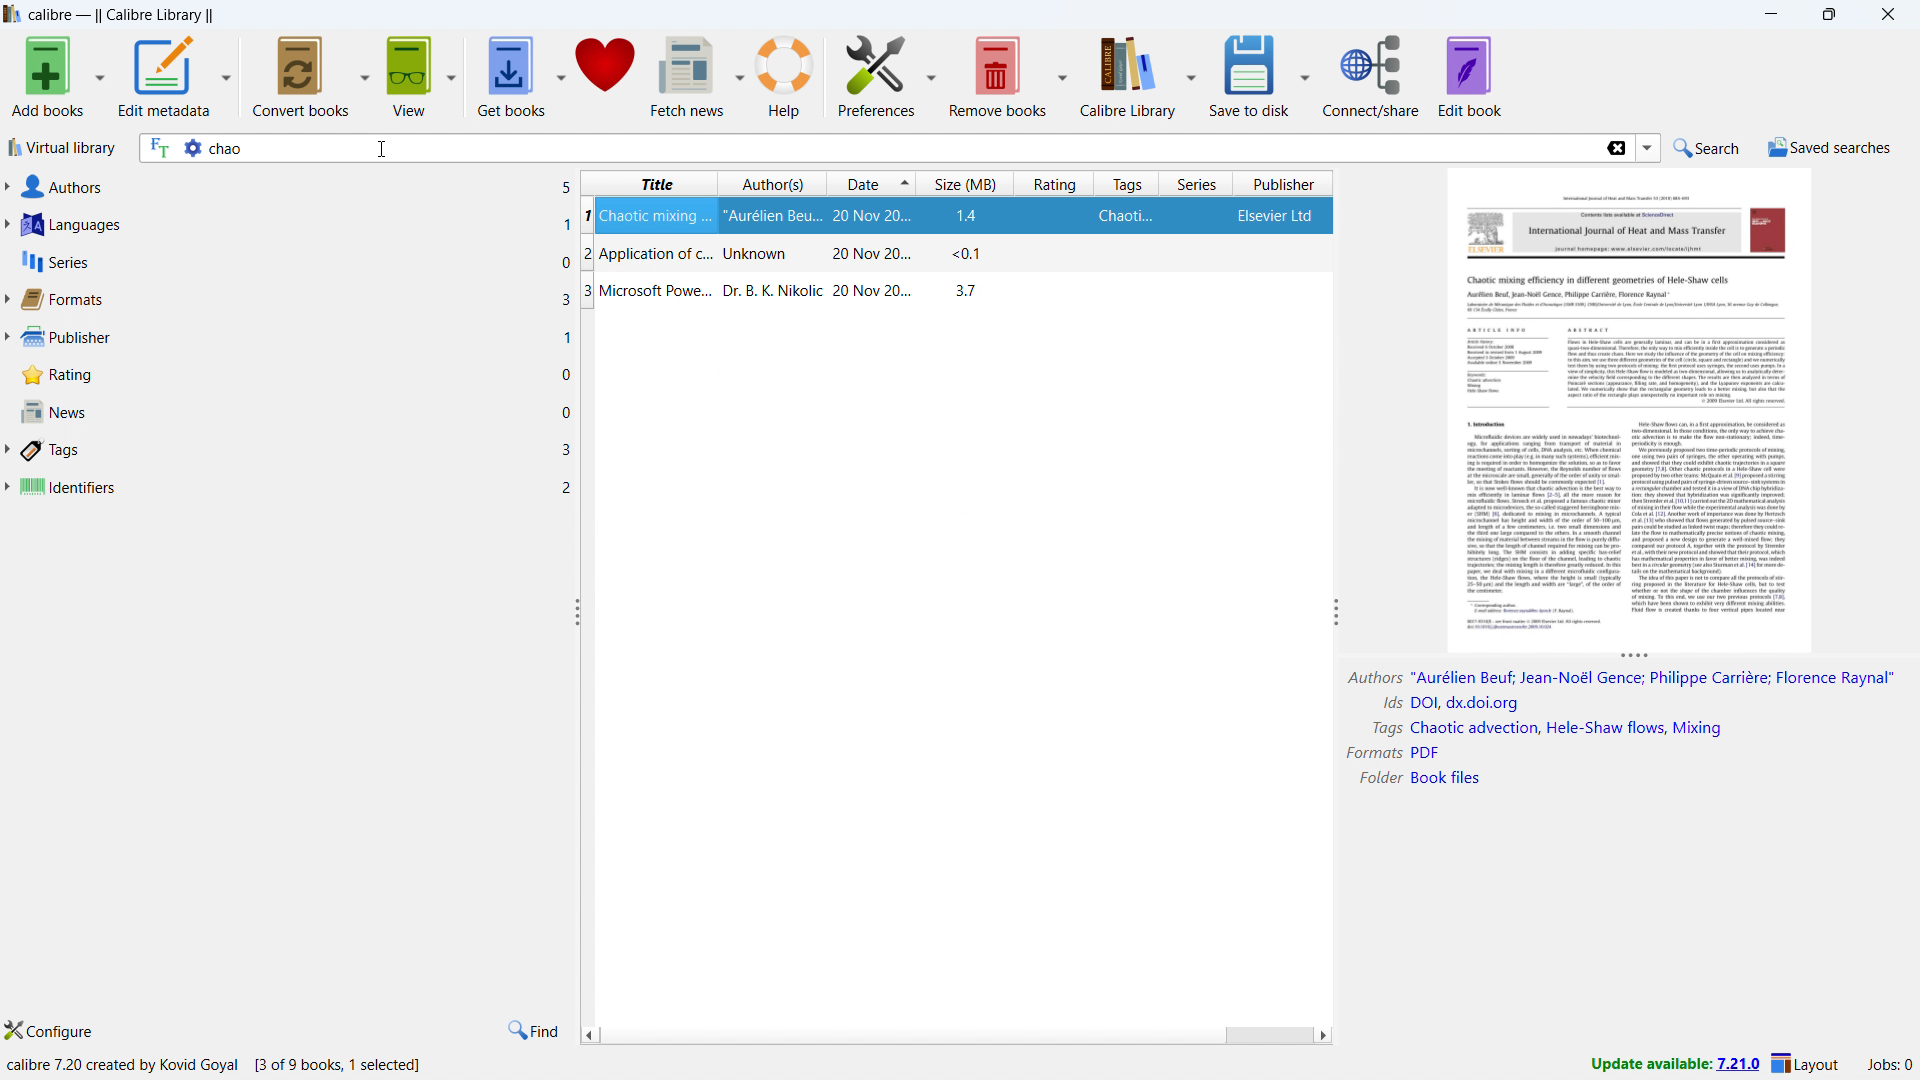 This screenshot has height=1080, width=1920. I want to click on authors, so click(296, 187).